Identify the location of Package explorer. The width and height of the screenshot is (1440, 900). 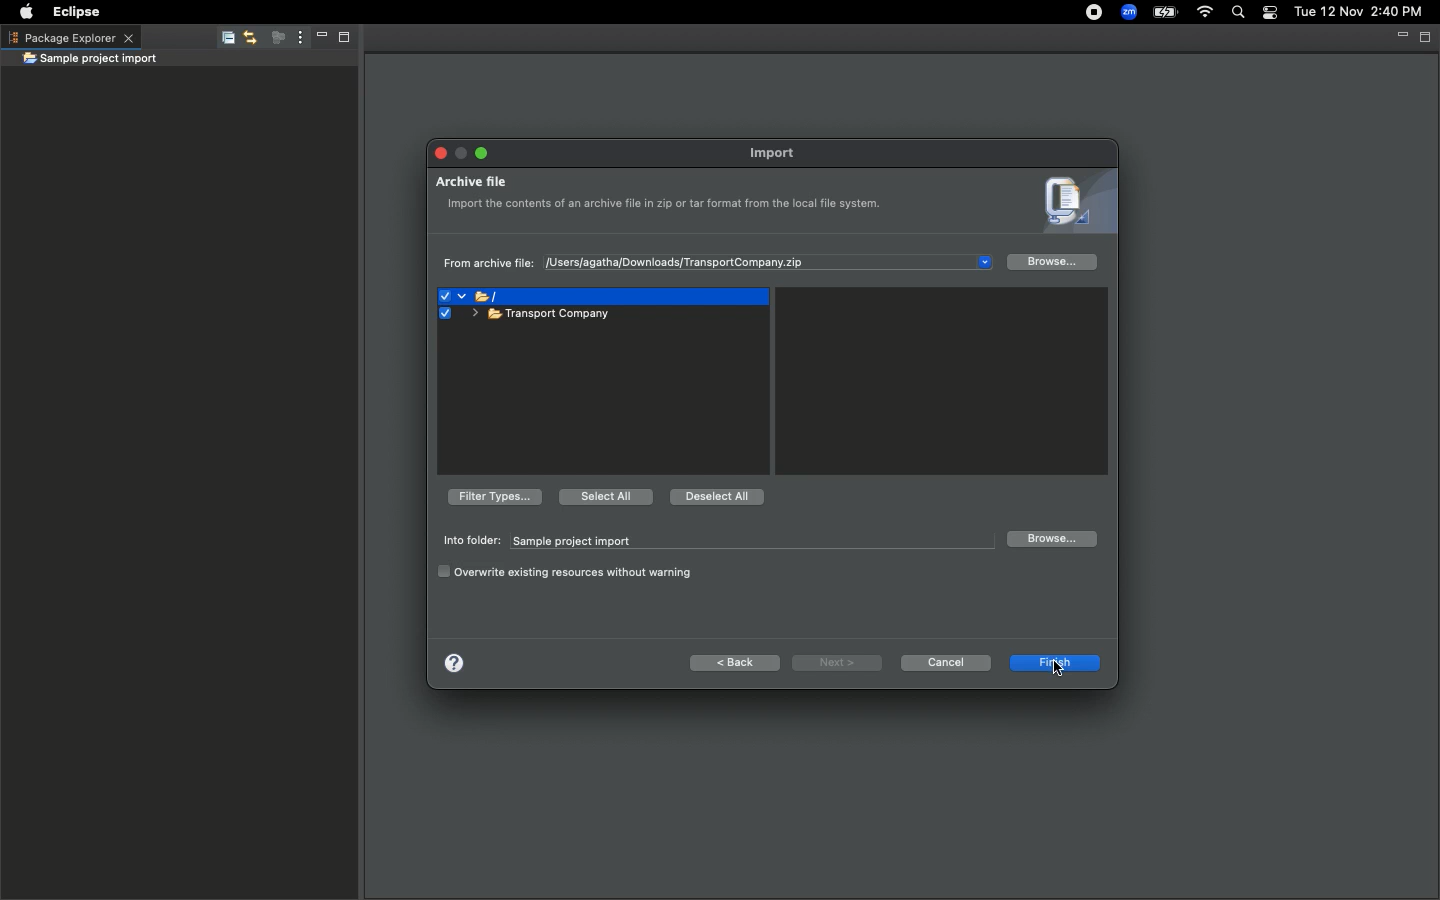
(70, 37).